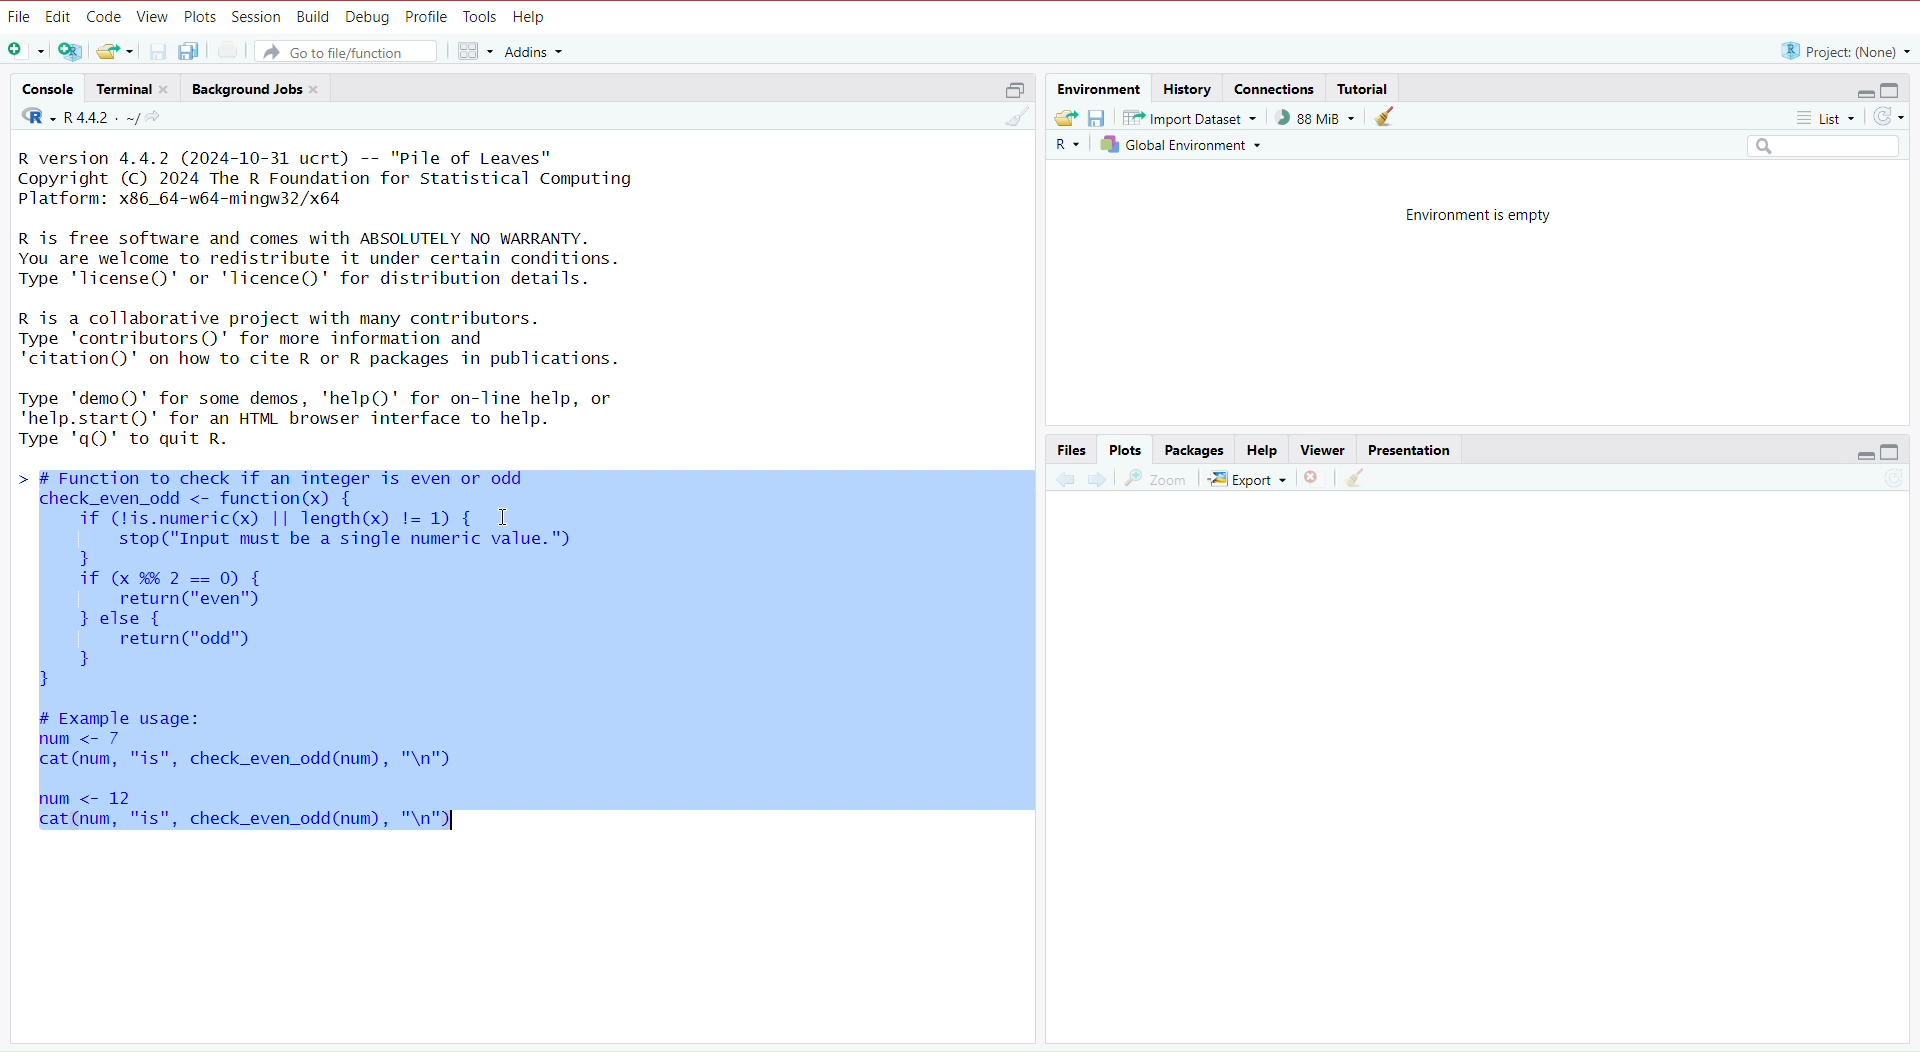 This screenshot has height=1052, width=1920. What do you see at coordinates (1895, 91) in the screenshot?
I see `collapse` at bounding box center [1895, 91].